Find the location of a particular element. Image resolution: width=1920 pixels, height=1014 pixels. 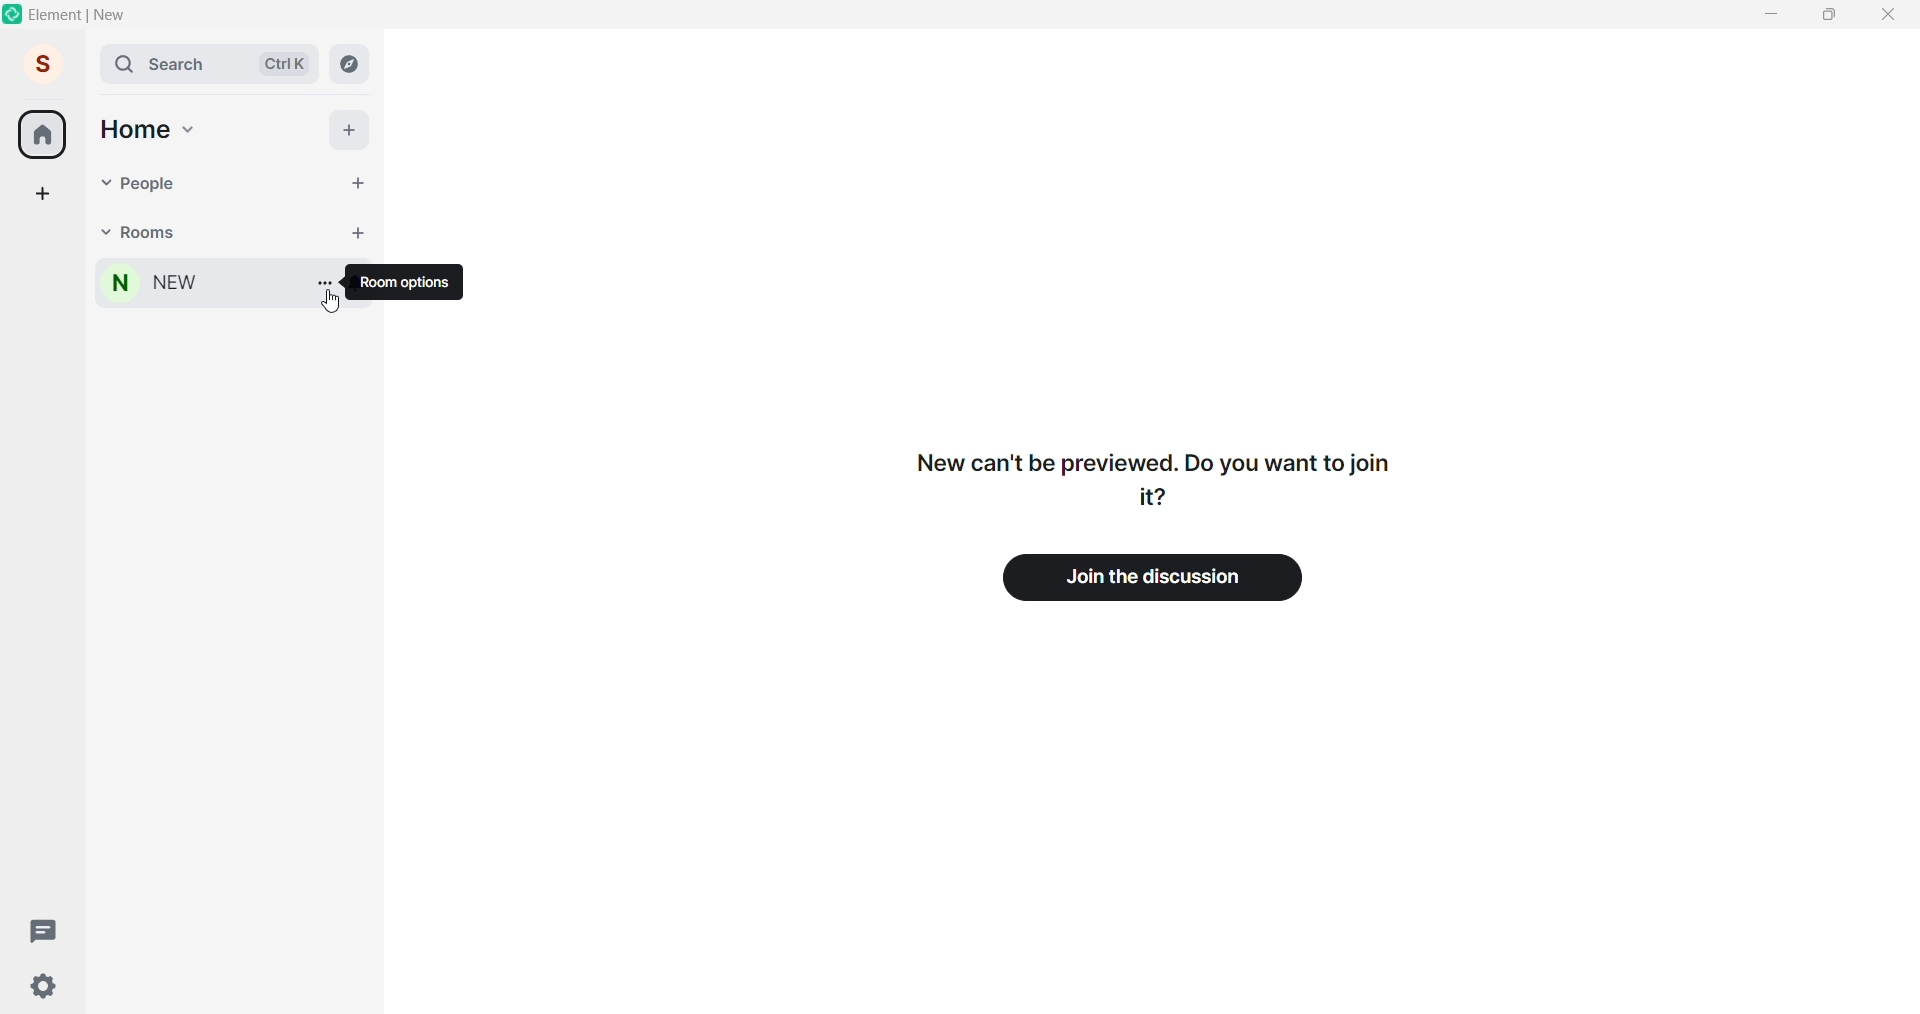

search is located at coordinates (198, 62).